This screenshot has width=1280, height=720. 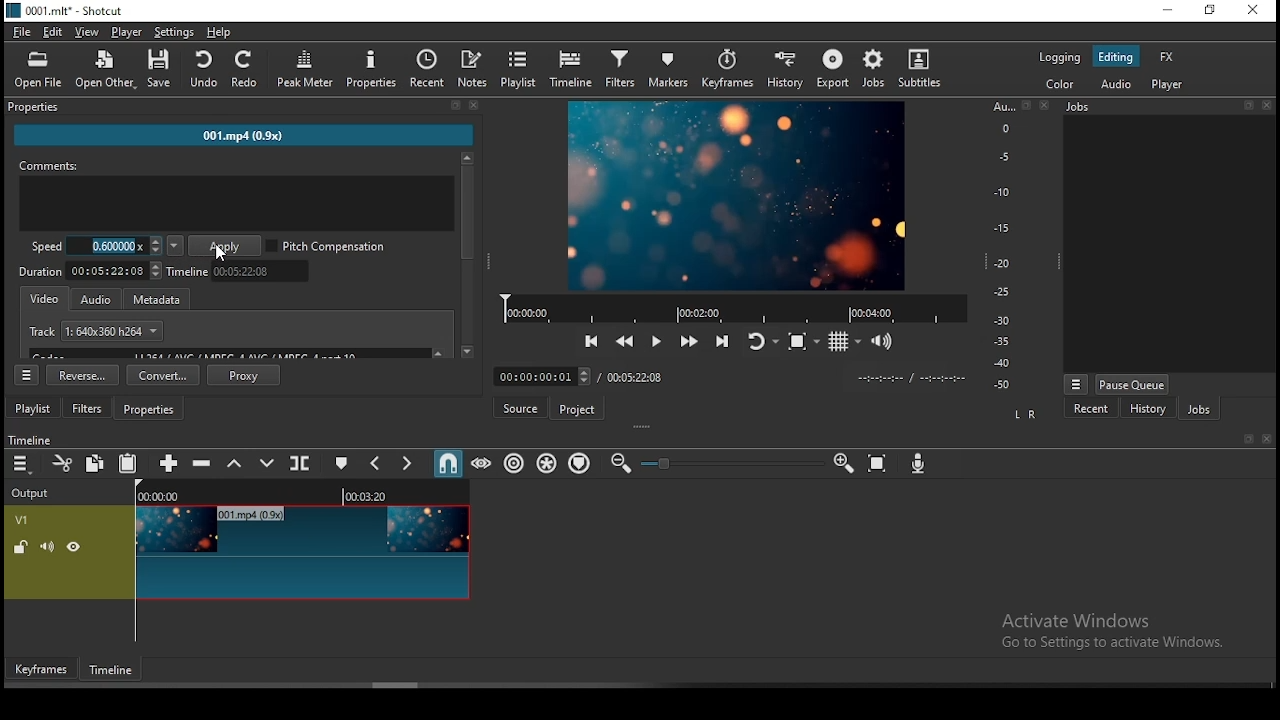 I want to click on convert, so click(x=164, y=374).